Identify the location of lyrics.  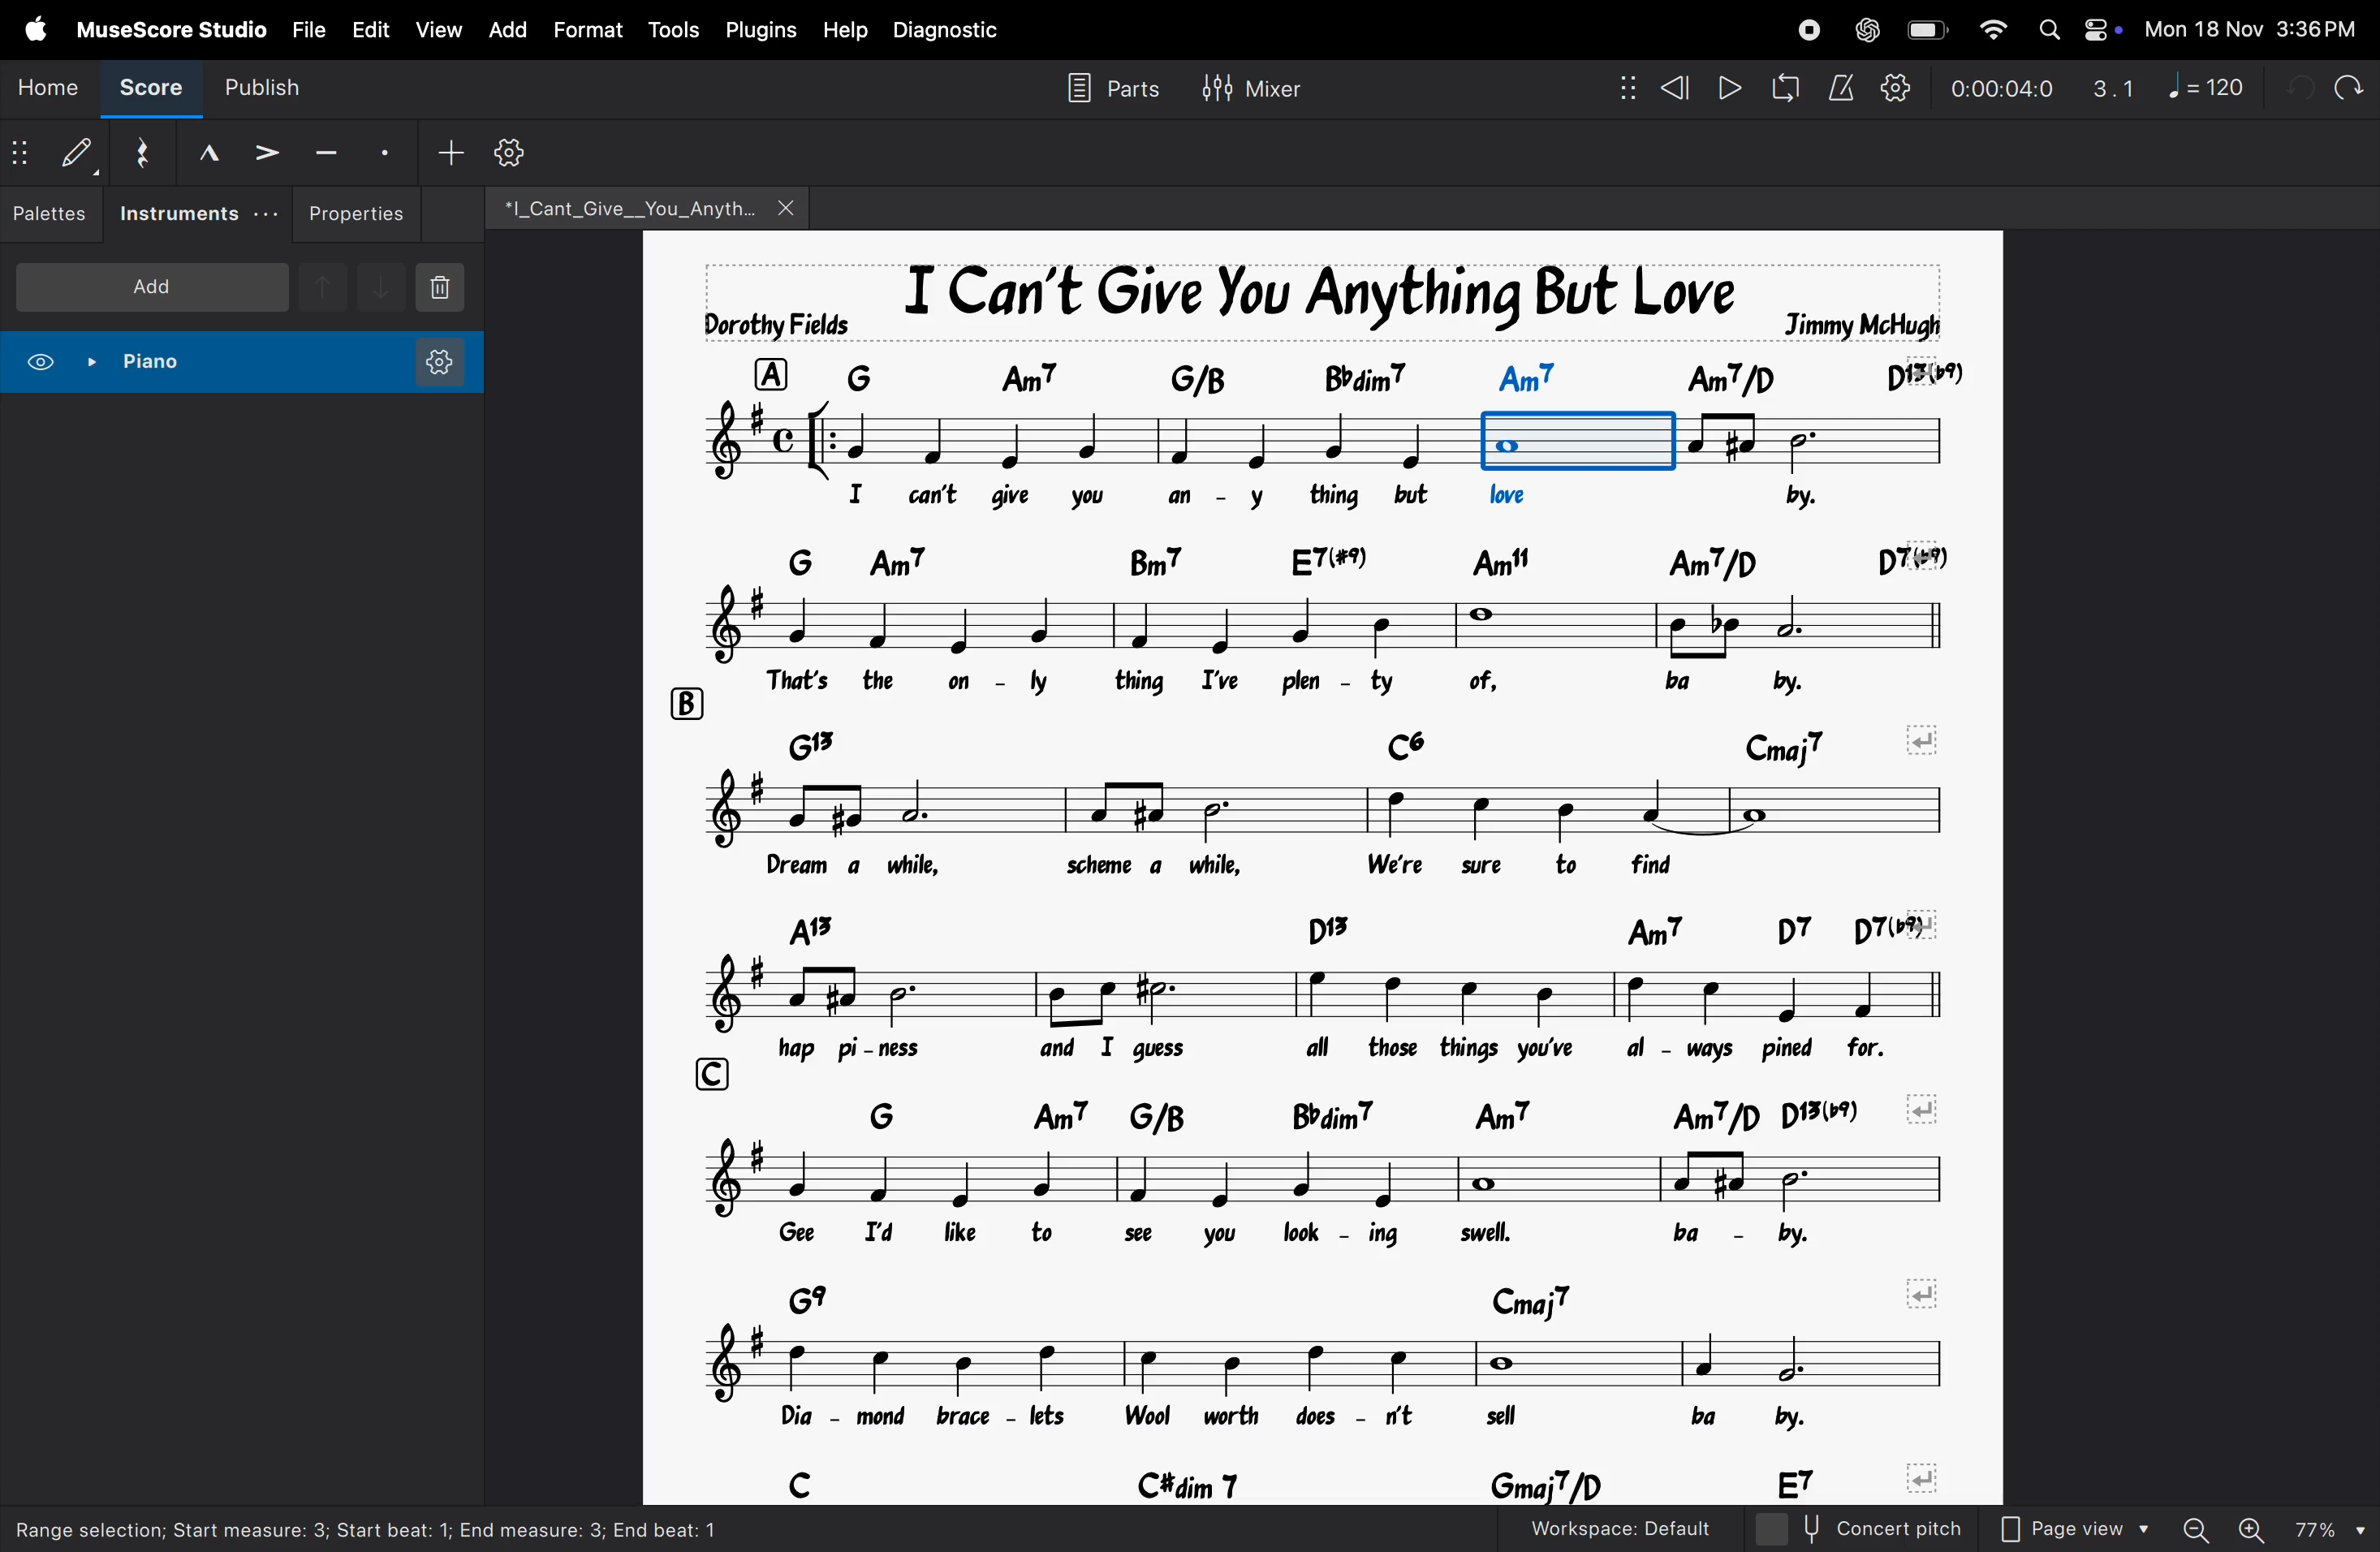
(1381, 1050).